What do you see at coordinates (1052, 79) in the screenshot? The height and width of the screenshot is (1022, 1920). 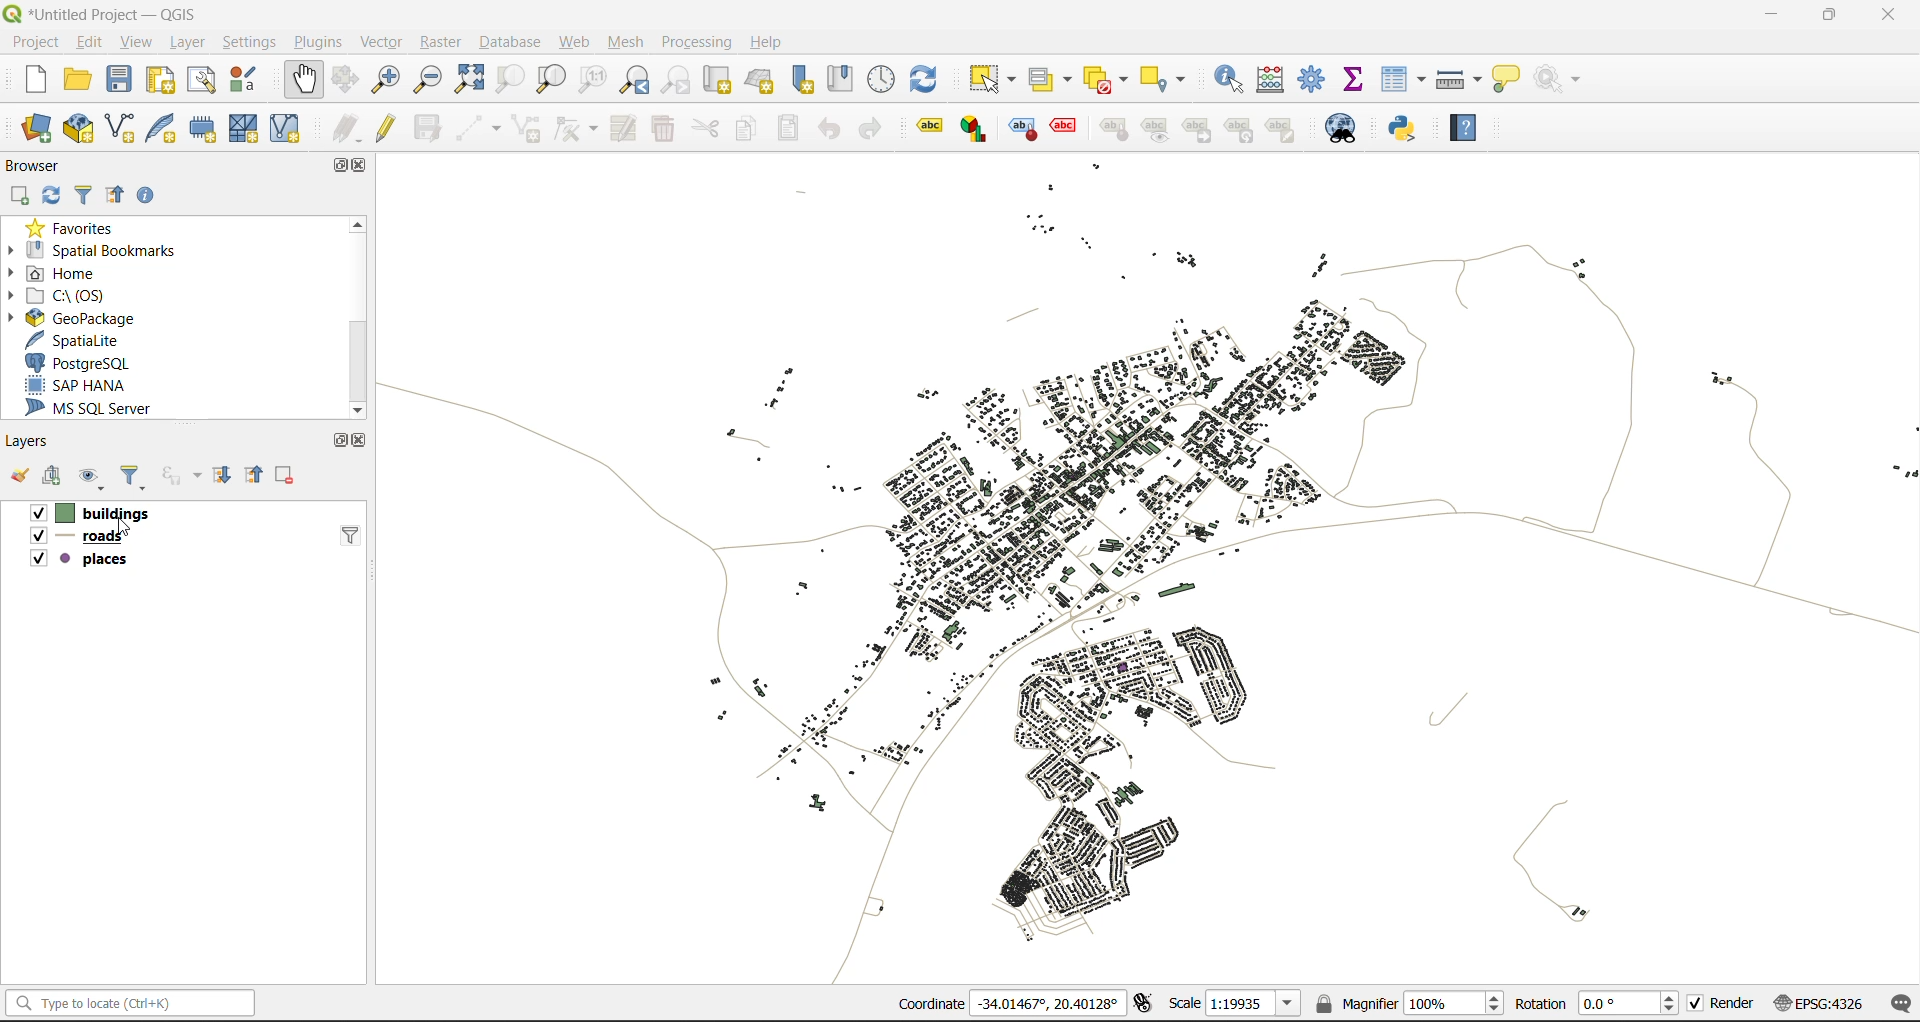 I see `select value` at bounding box center [1052, 79].